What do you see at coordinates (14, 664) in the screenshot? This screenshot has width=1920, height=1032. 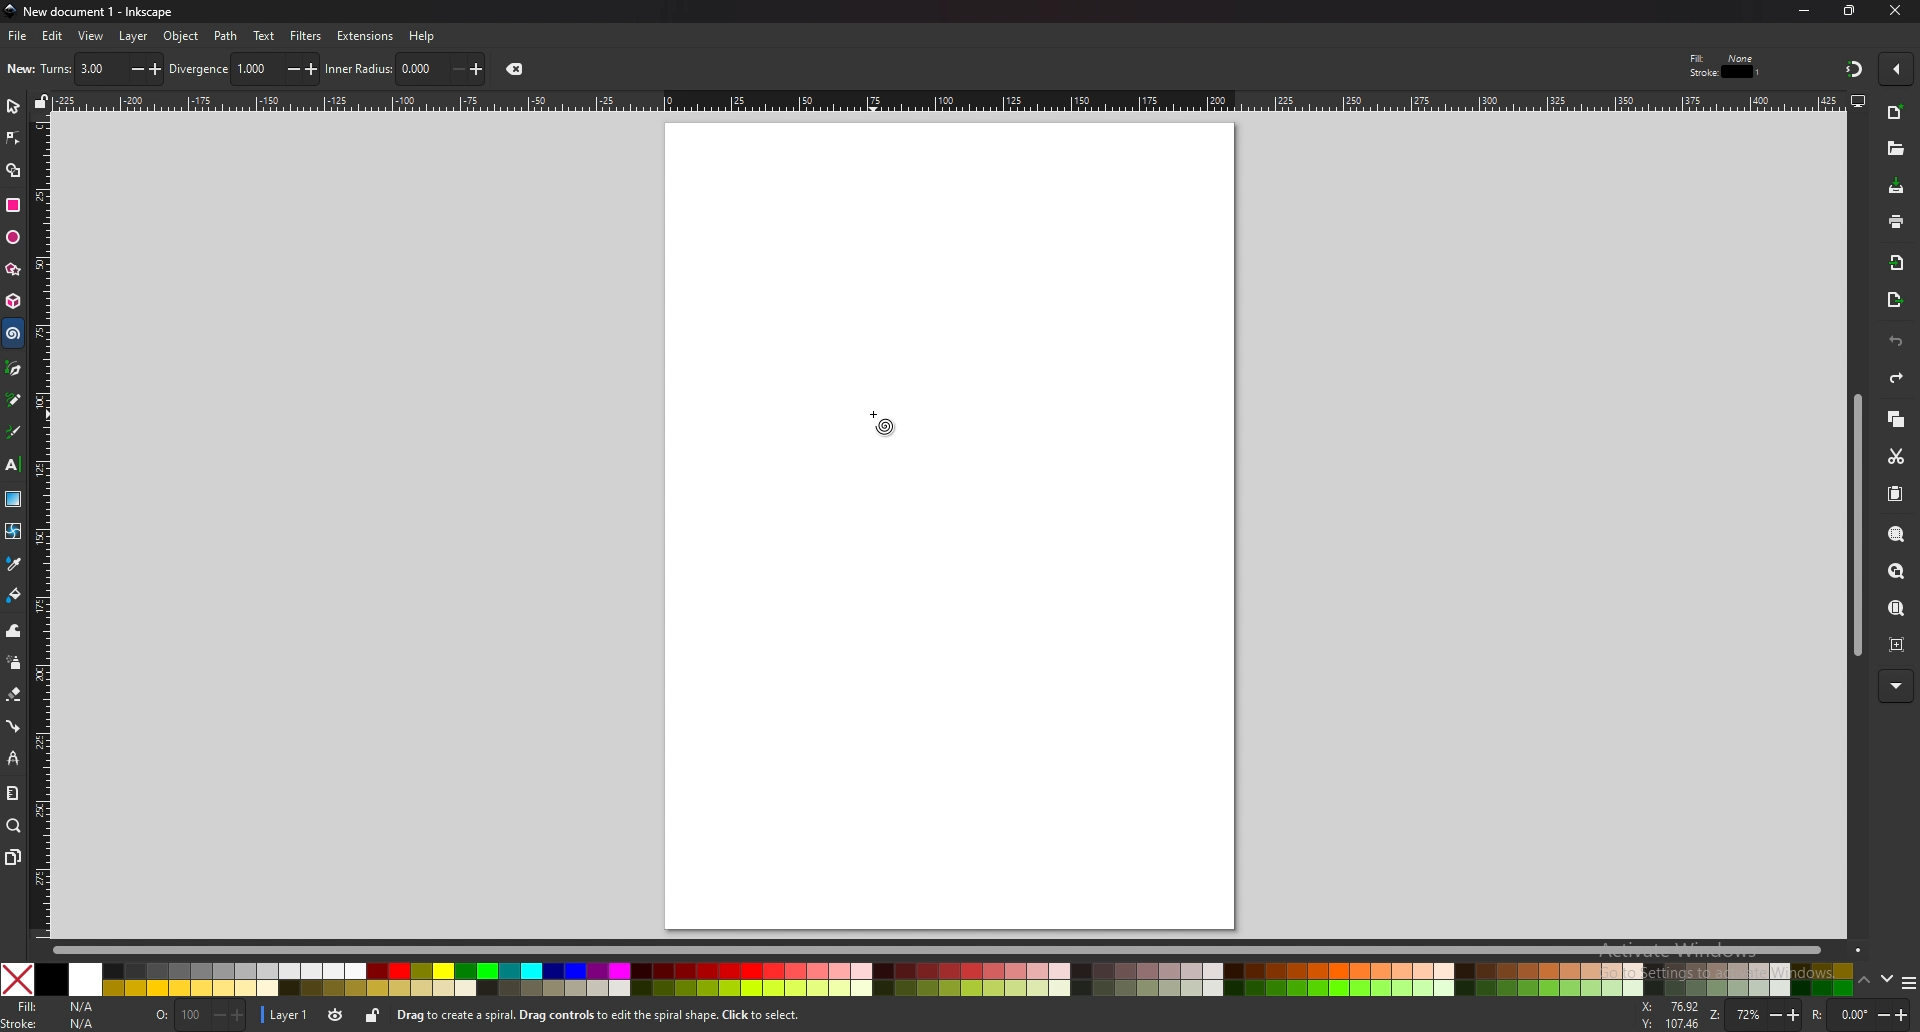 I see `spray` at bounding box center [14, 664].